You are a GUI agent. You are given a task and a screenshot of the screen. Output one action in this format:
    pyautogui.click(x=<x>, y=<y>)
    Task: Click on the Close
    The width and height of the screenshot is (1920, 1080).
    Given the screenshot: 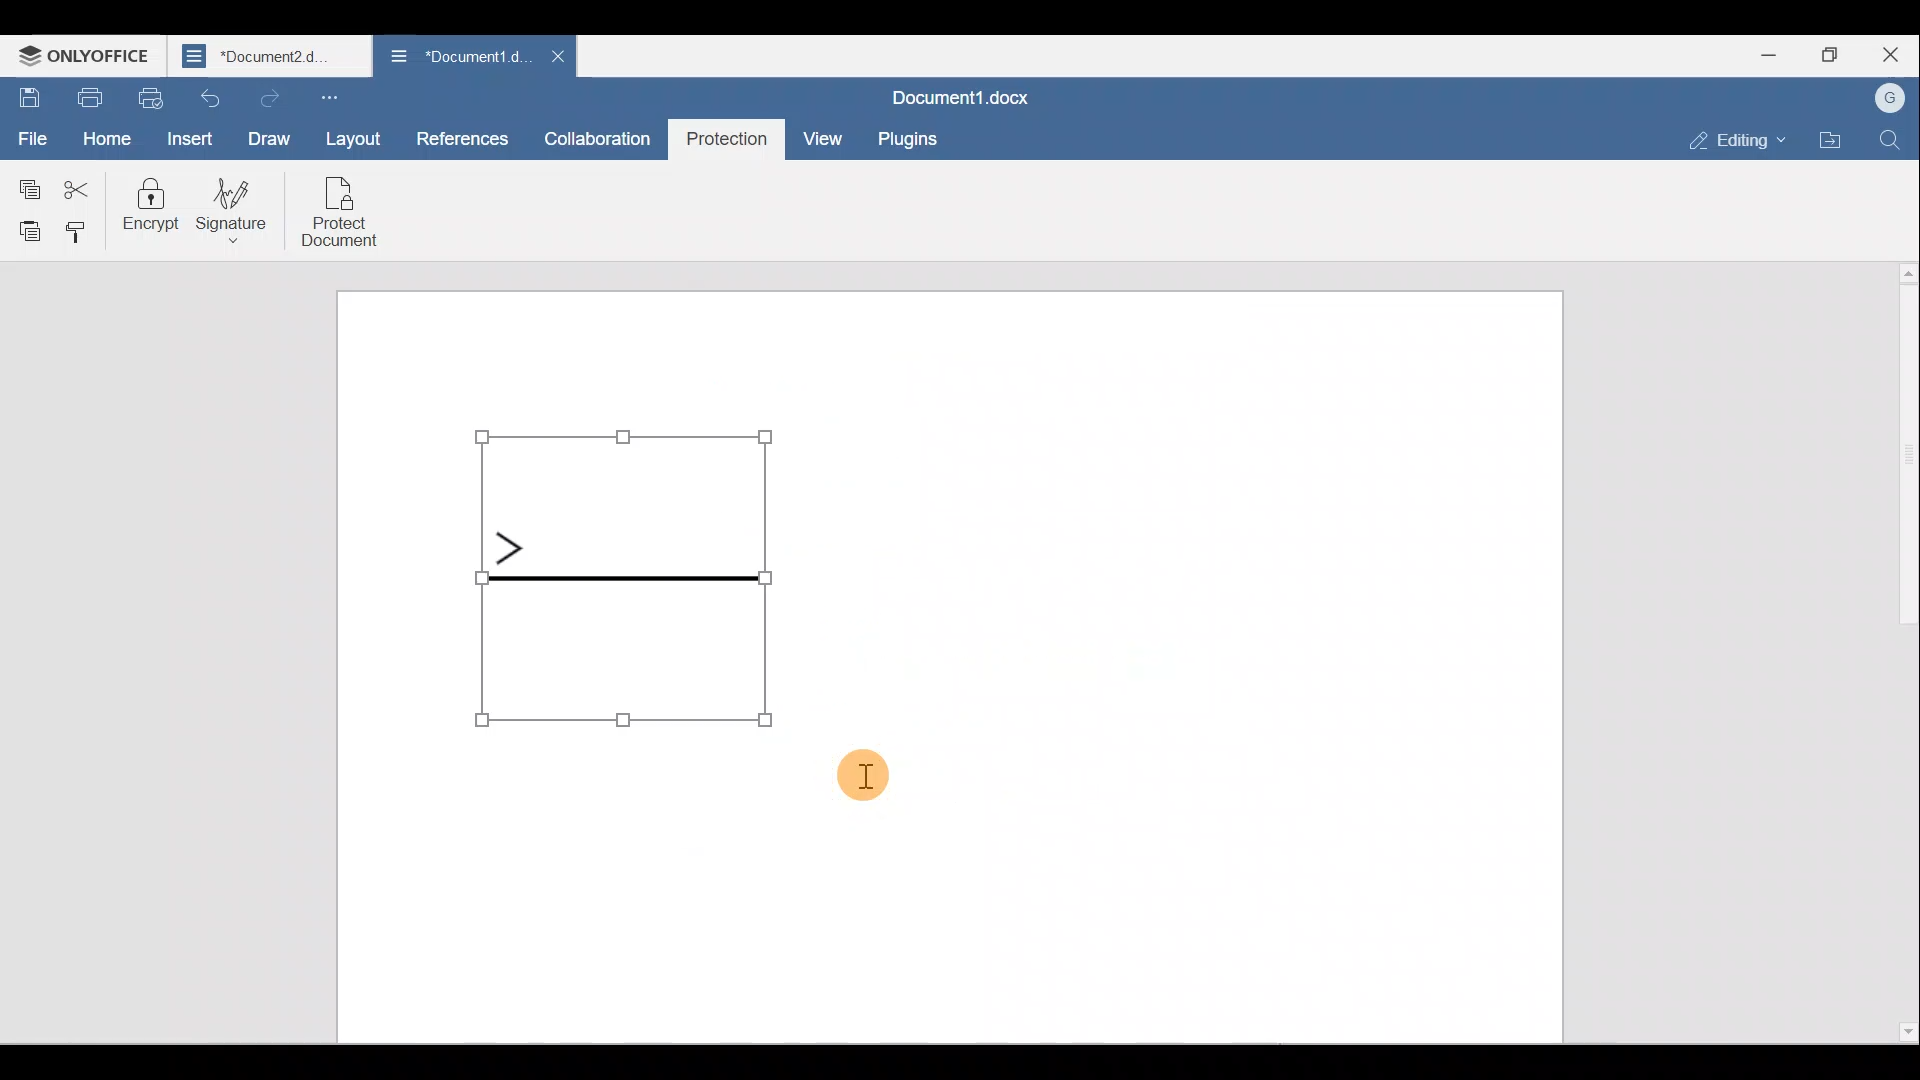 What is the action you would take?
    pyautogui.click(x=1890, y=56)
    